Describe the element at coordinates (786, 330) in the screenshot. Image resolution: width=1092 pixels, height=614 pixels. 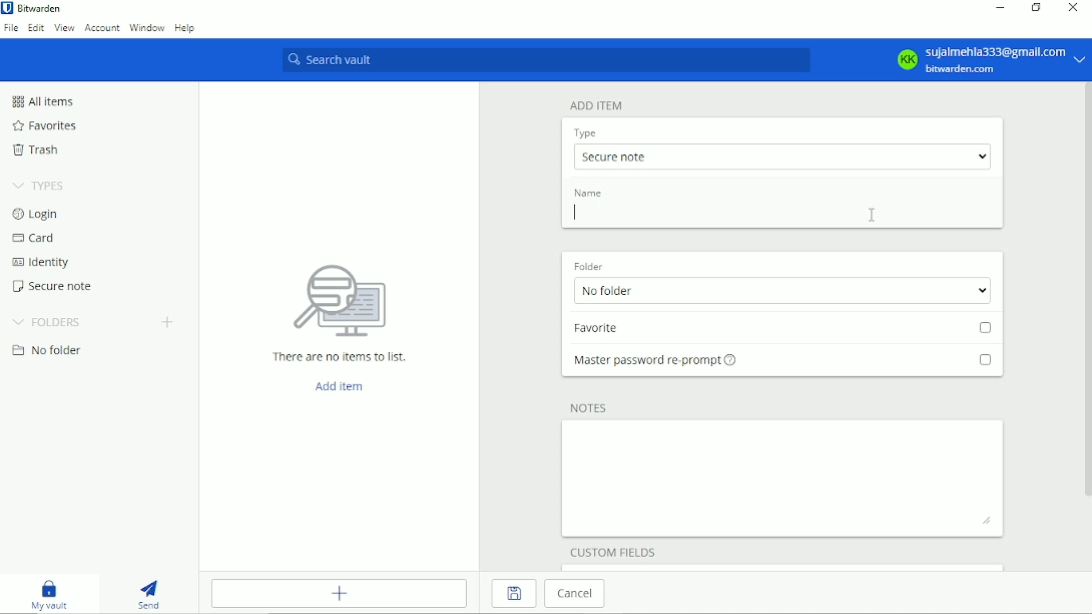
I see `Favorite` at that location.